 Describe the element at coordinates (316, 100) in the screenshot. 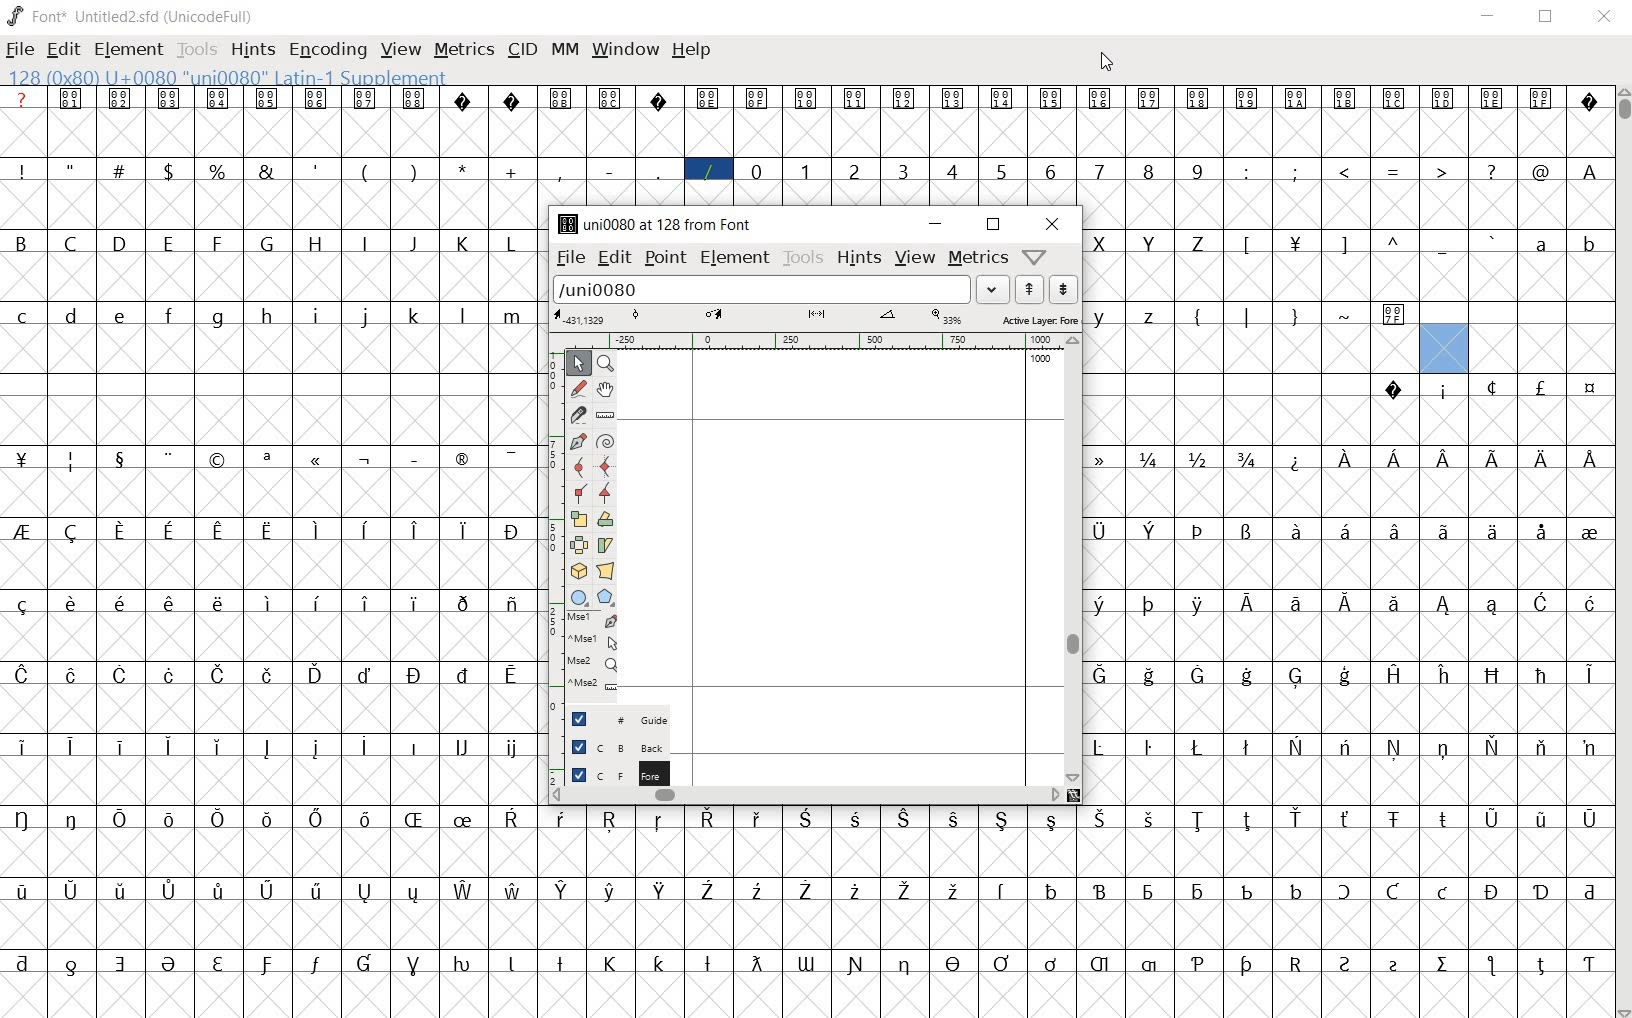

I see `glyph` at that location.